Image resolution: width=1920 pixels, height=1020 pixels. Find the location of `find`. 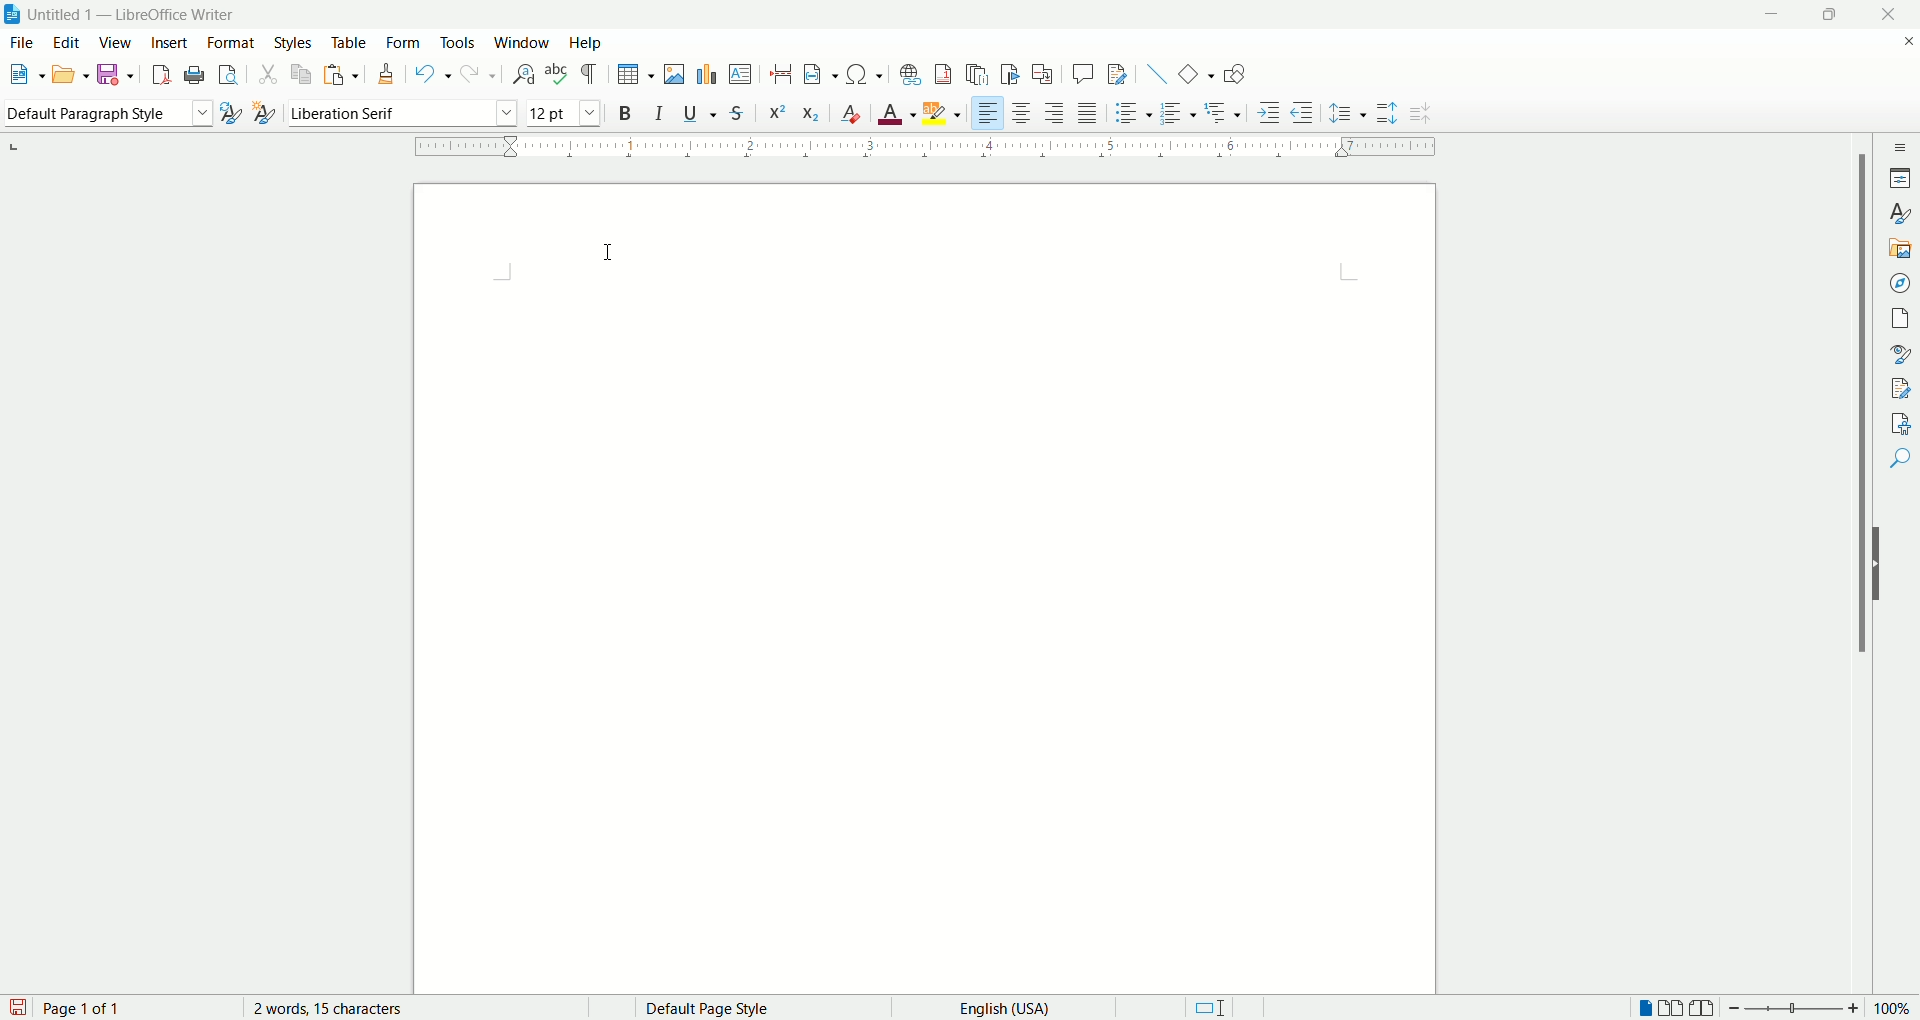

find is located at coordinates (1897, 461).